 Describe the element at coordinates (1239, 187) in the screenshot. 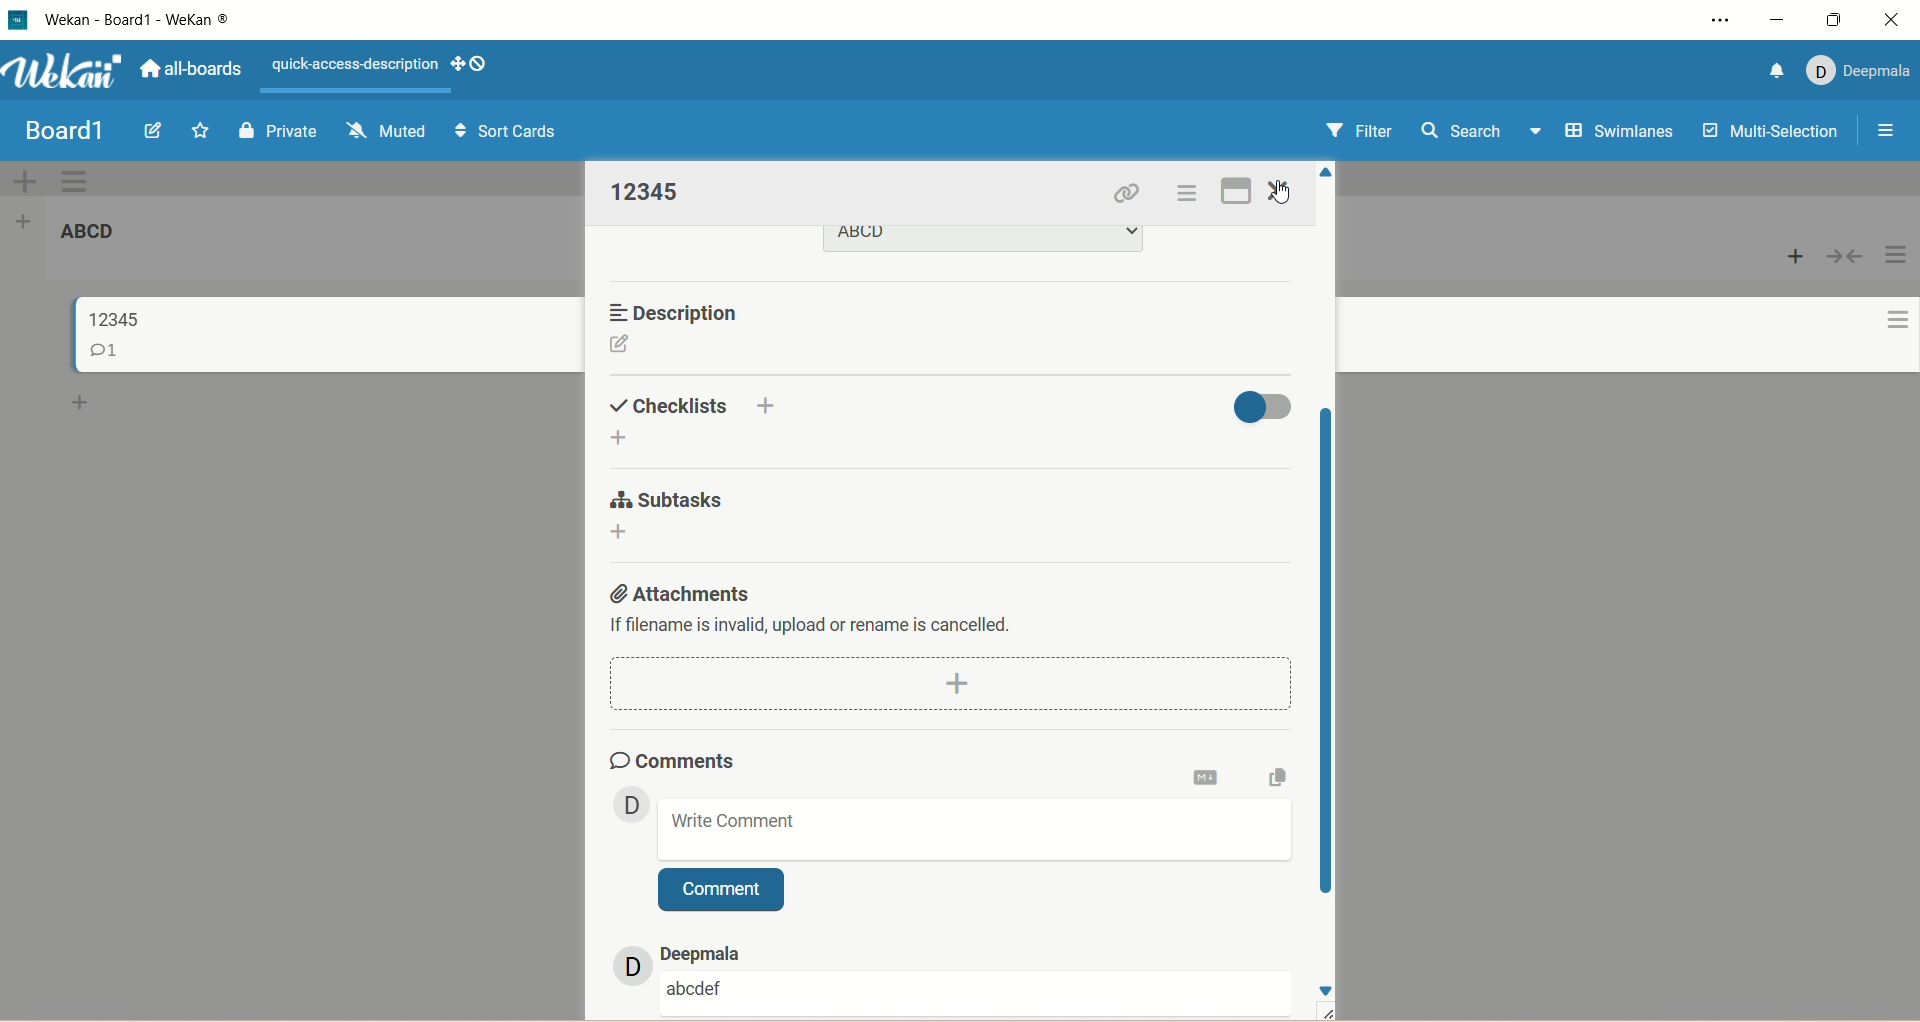

I see `full screen` at that location.